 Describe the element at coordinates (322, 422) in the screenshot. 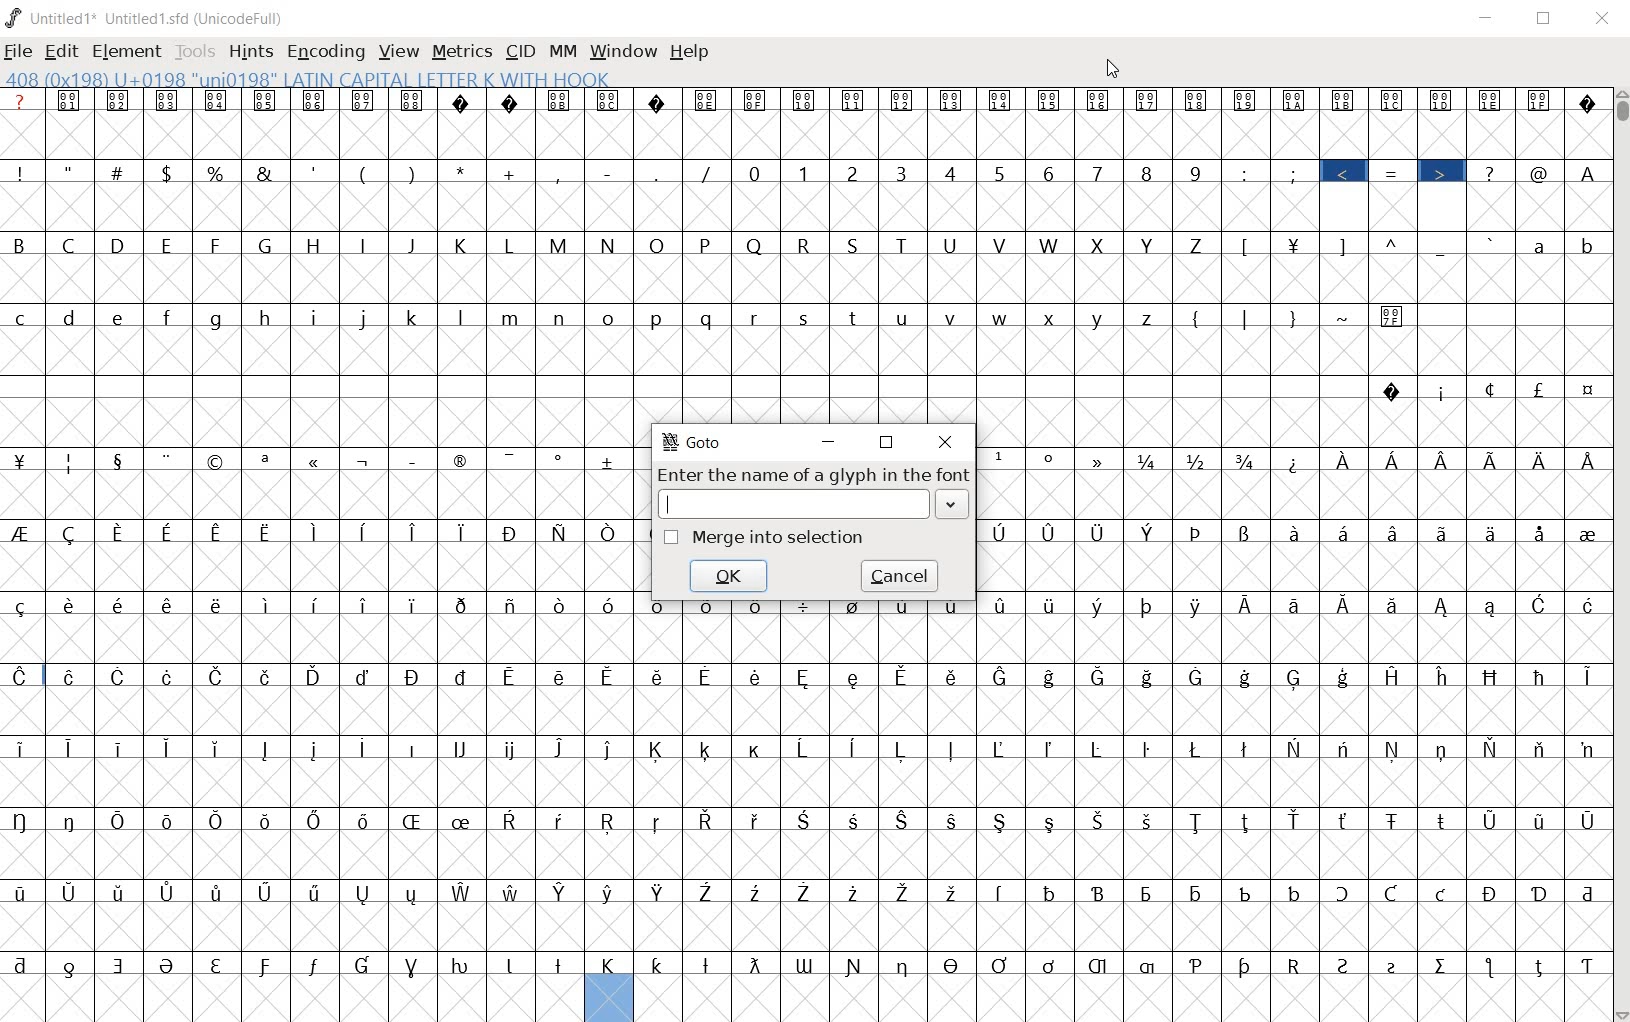

I see `empty glyph slots` at that location.